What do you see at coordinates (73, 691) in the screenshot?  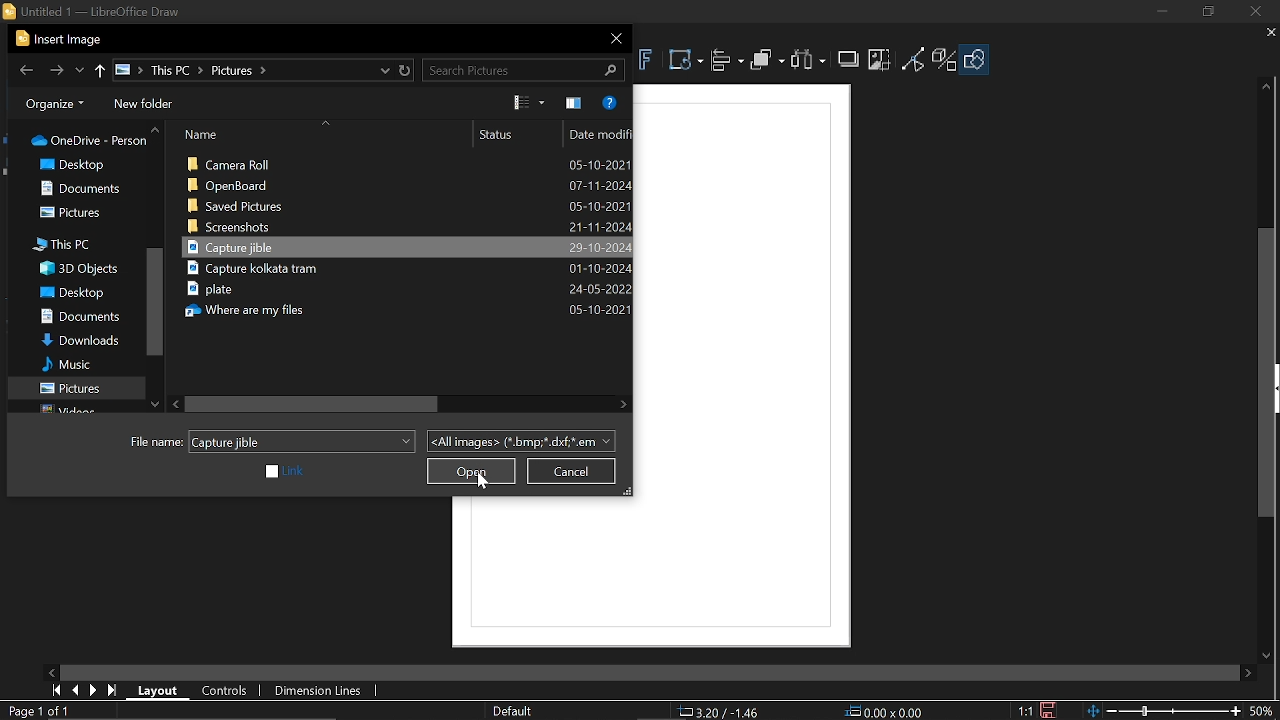 I see `Previous page` at bounding box center [73, 691].